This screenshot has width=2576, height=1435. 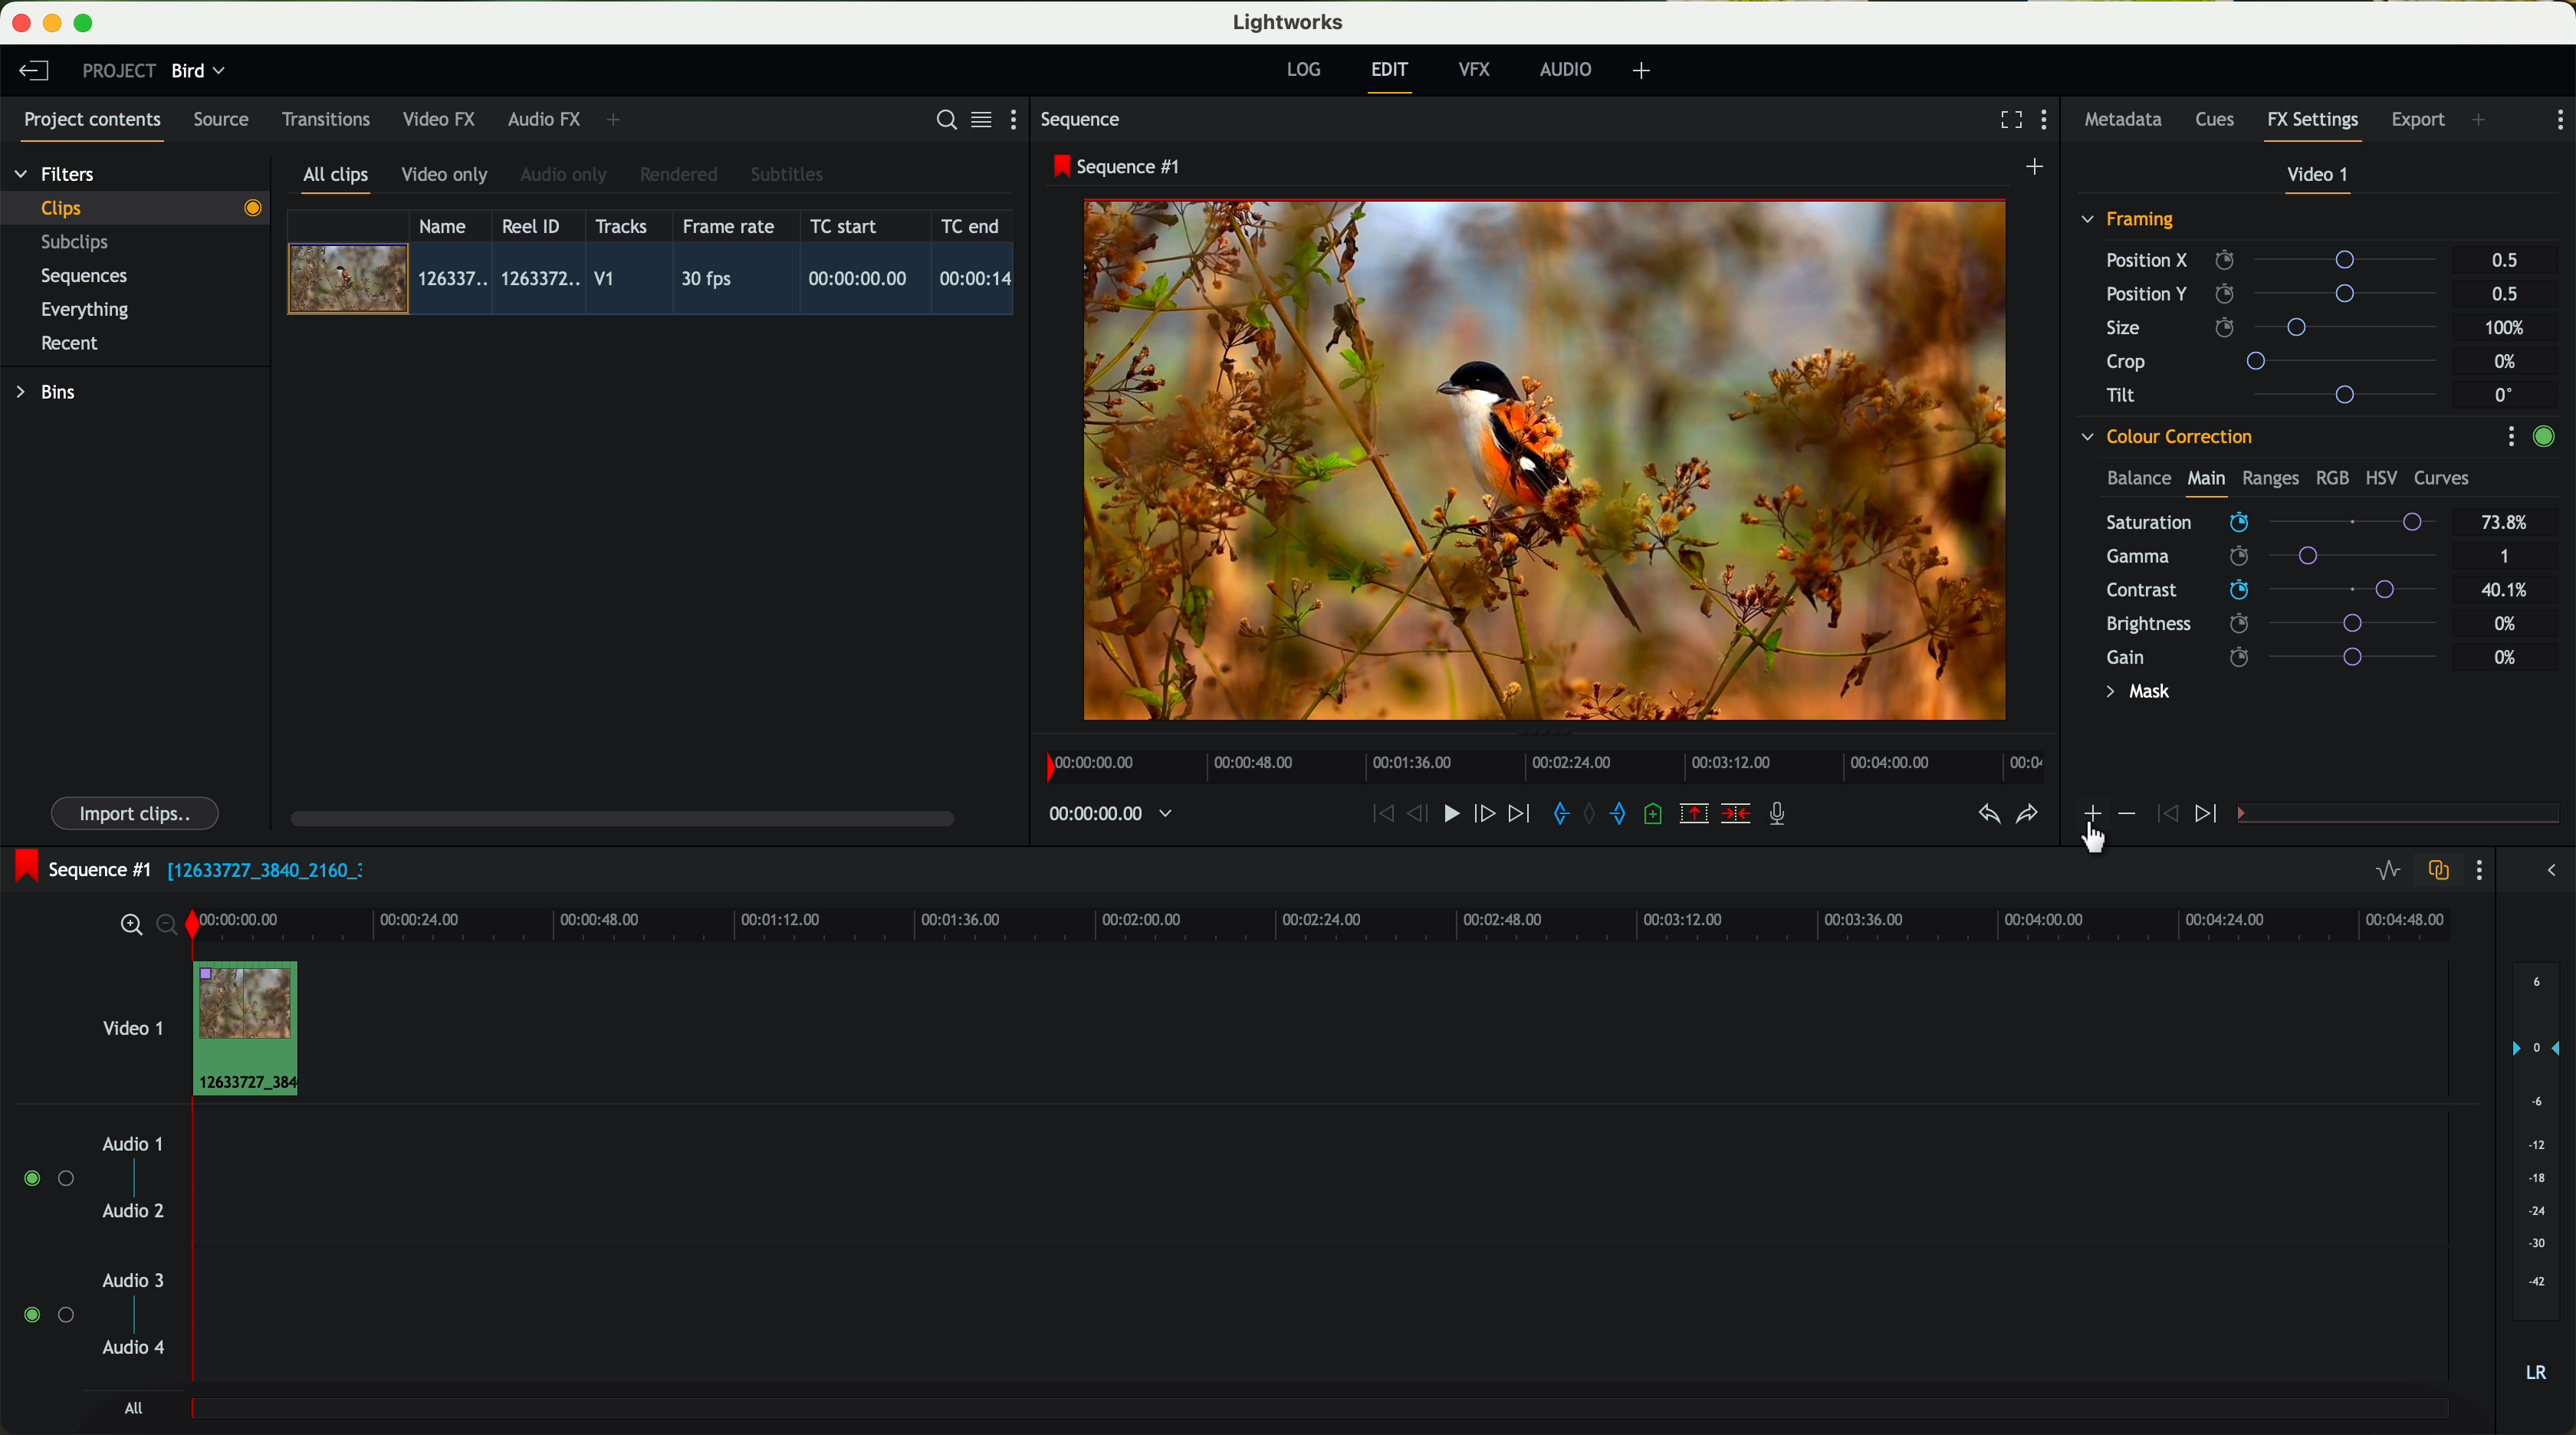 What do you see at coordinates (450, 226) in the screenshot?
I see `name` at bounding box center [450, 226].